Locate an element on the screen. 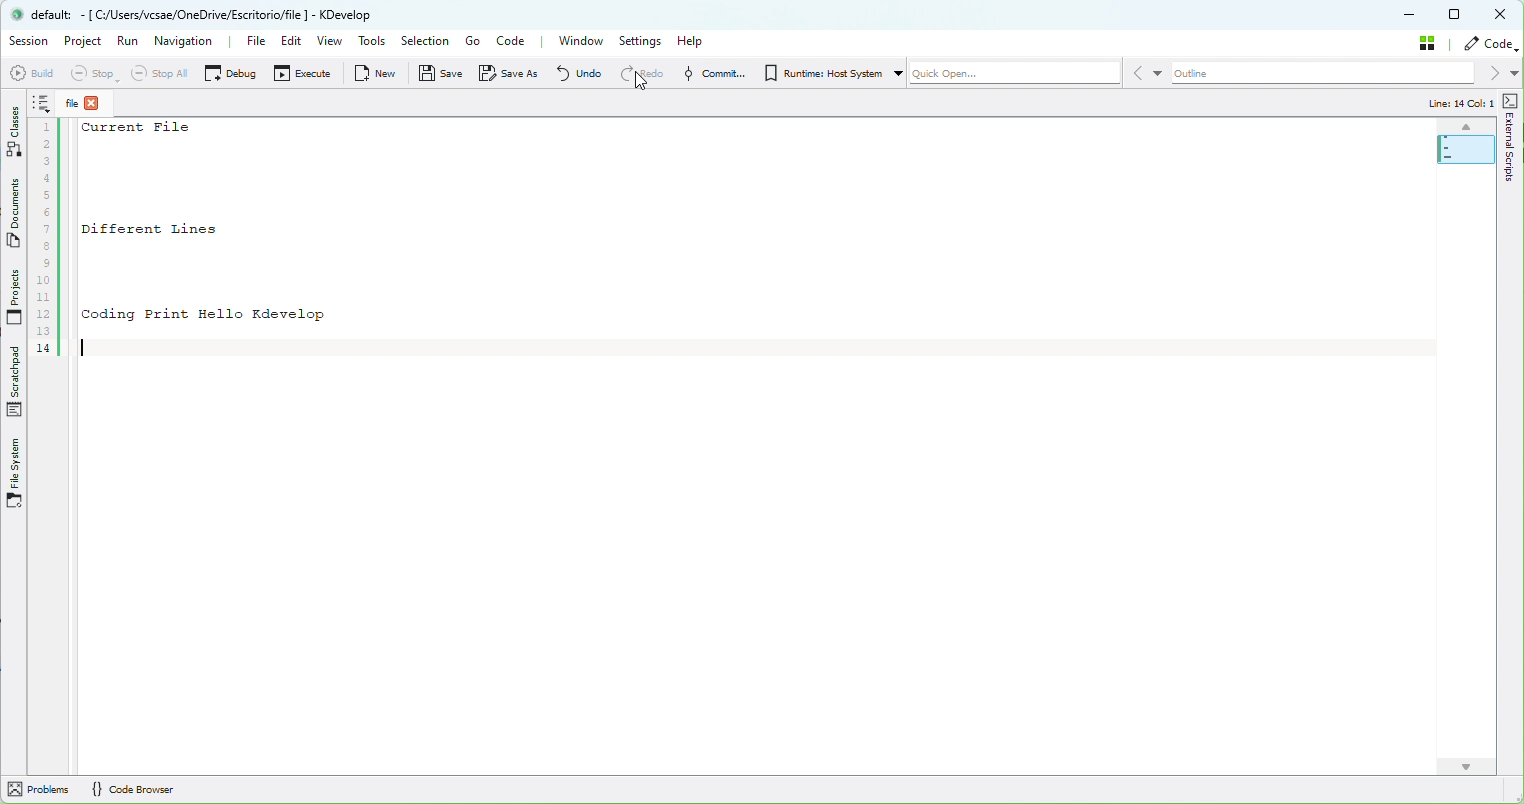  Box is located at coordinates (1455, 15).